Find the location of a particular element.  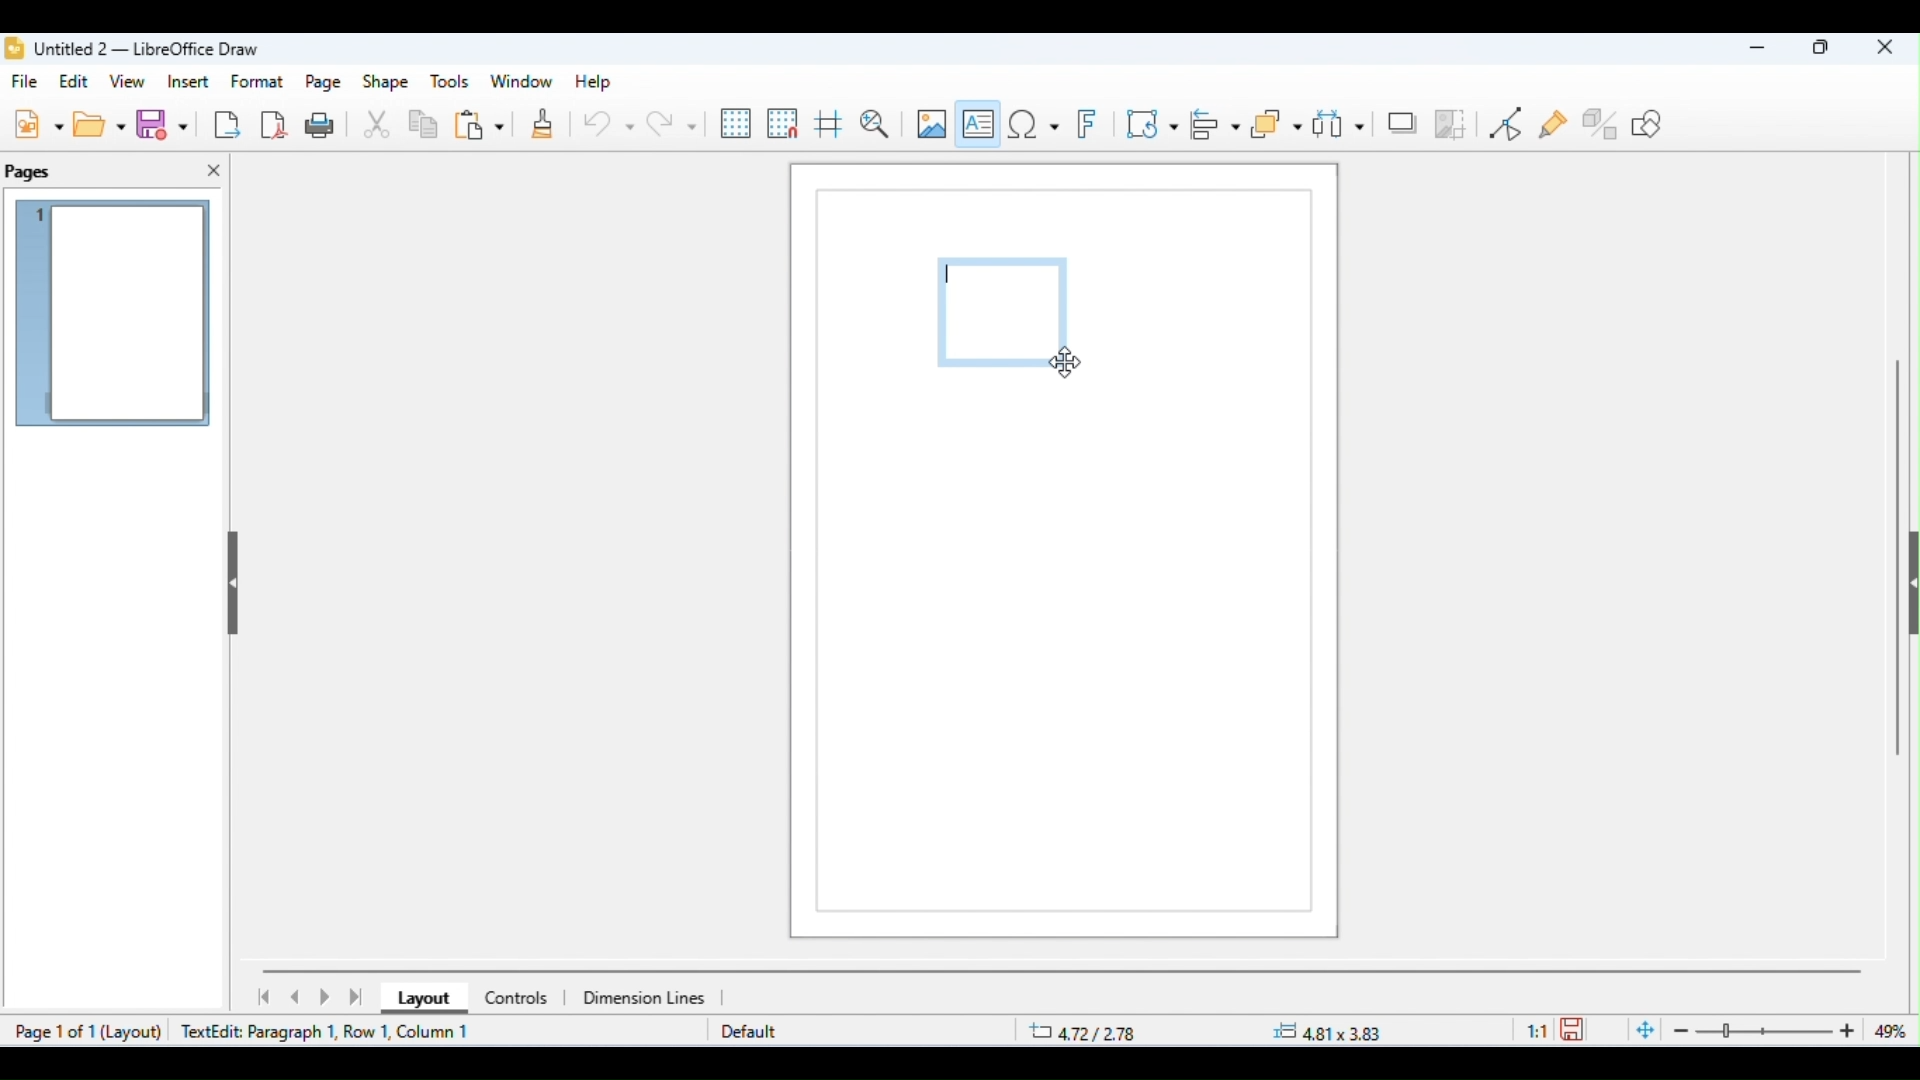

previous page is located at coordinates (296, 997).